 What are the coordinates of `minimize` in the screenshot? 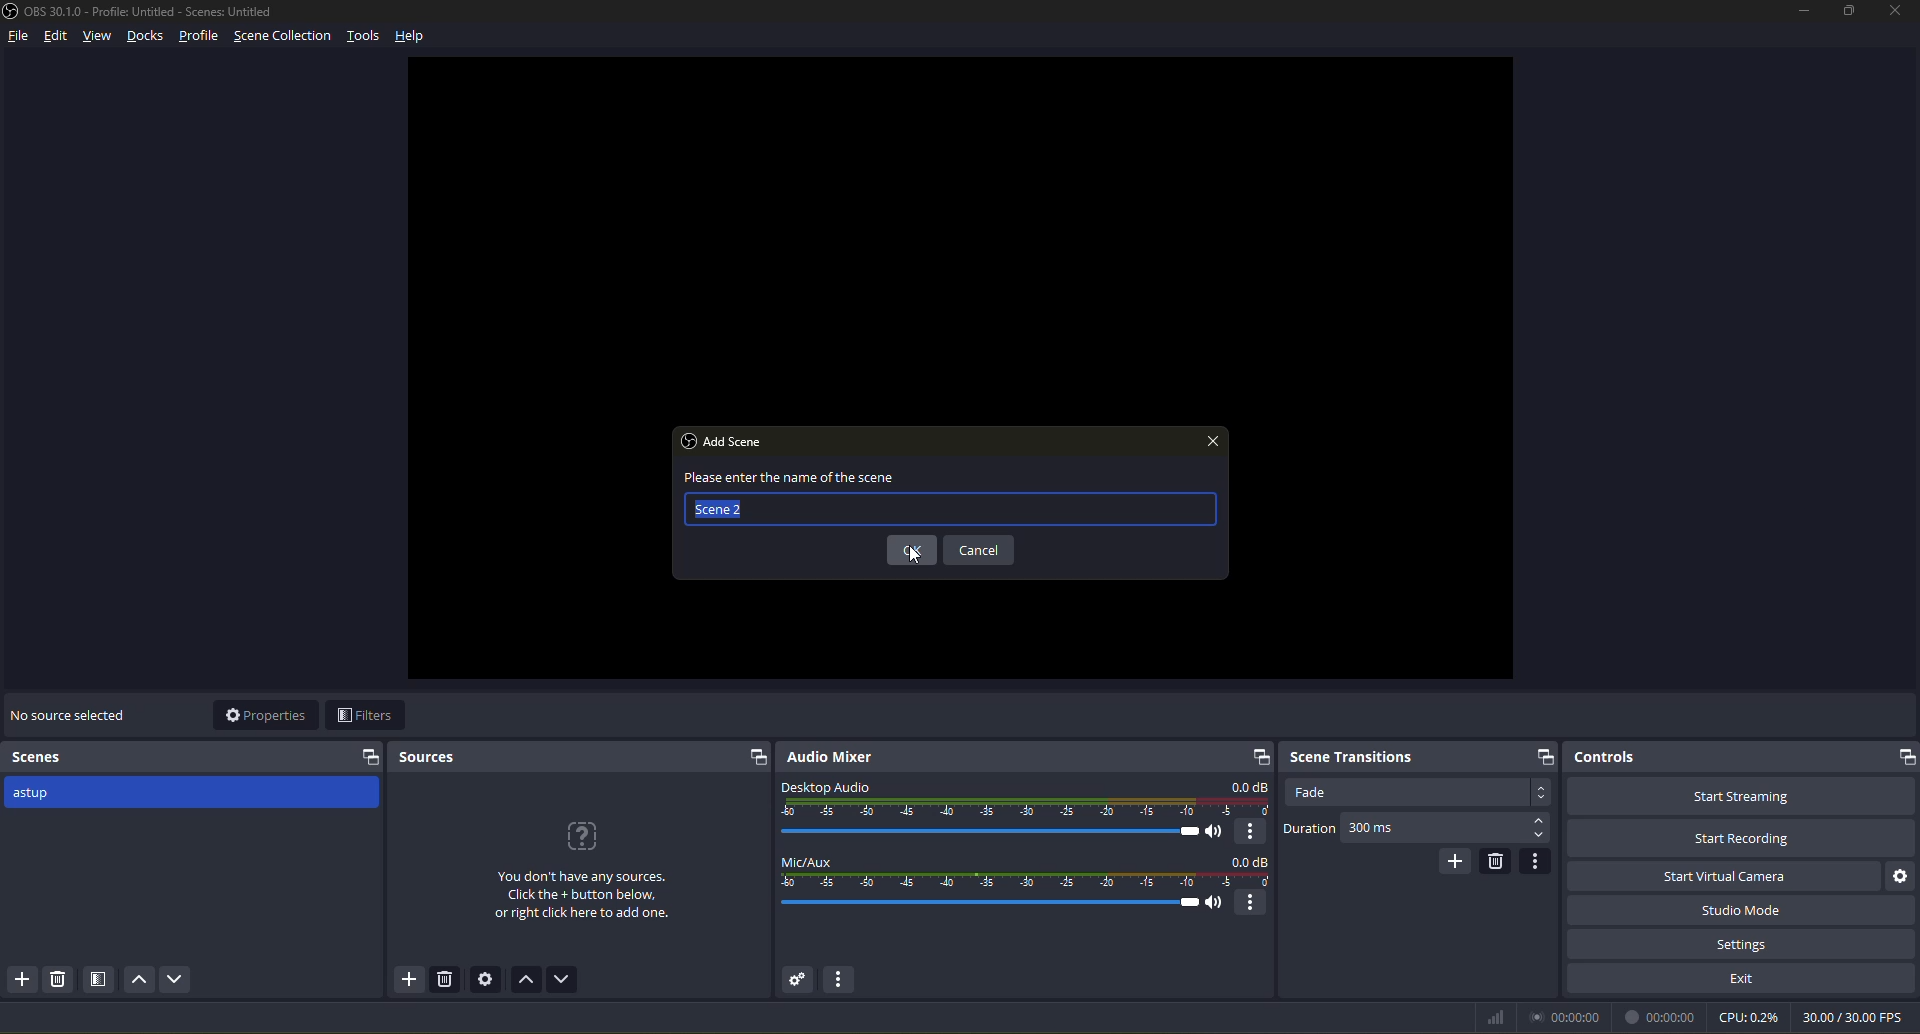 It's located at (1803, 12).